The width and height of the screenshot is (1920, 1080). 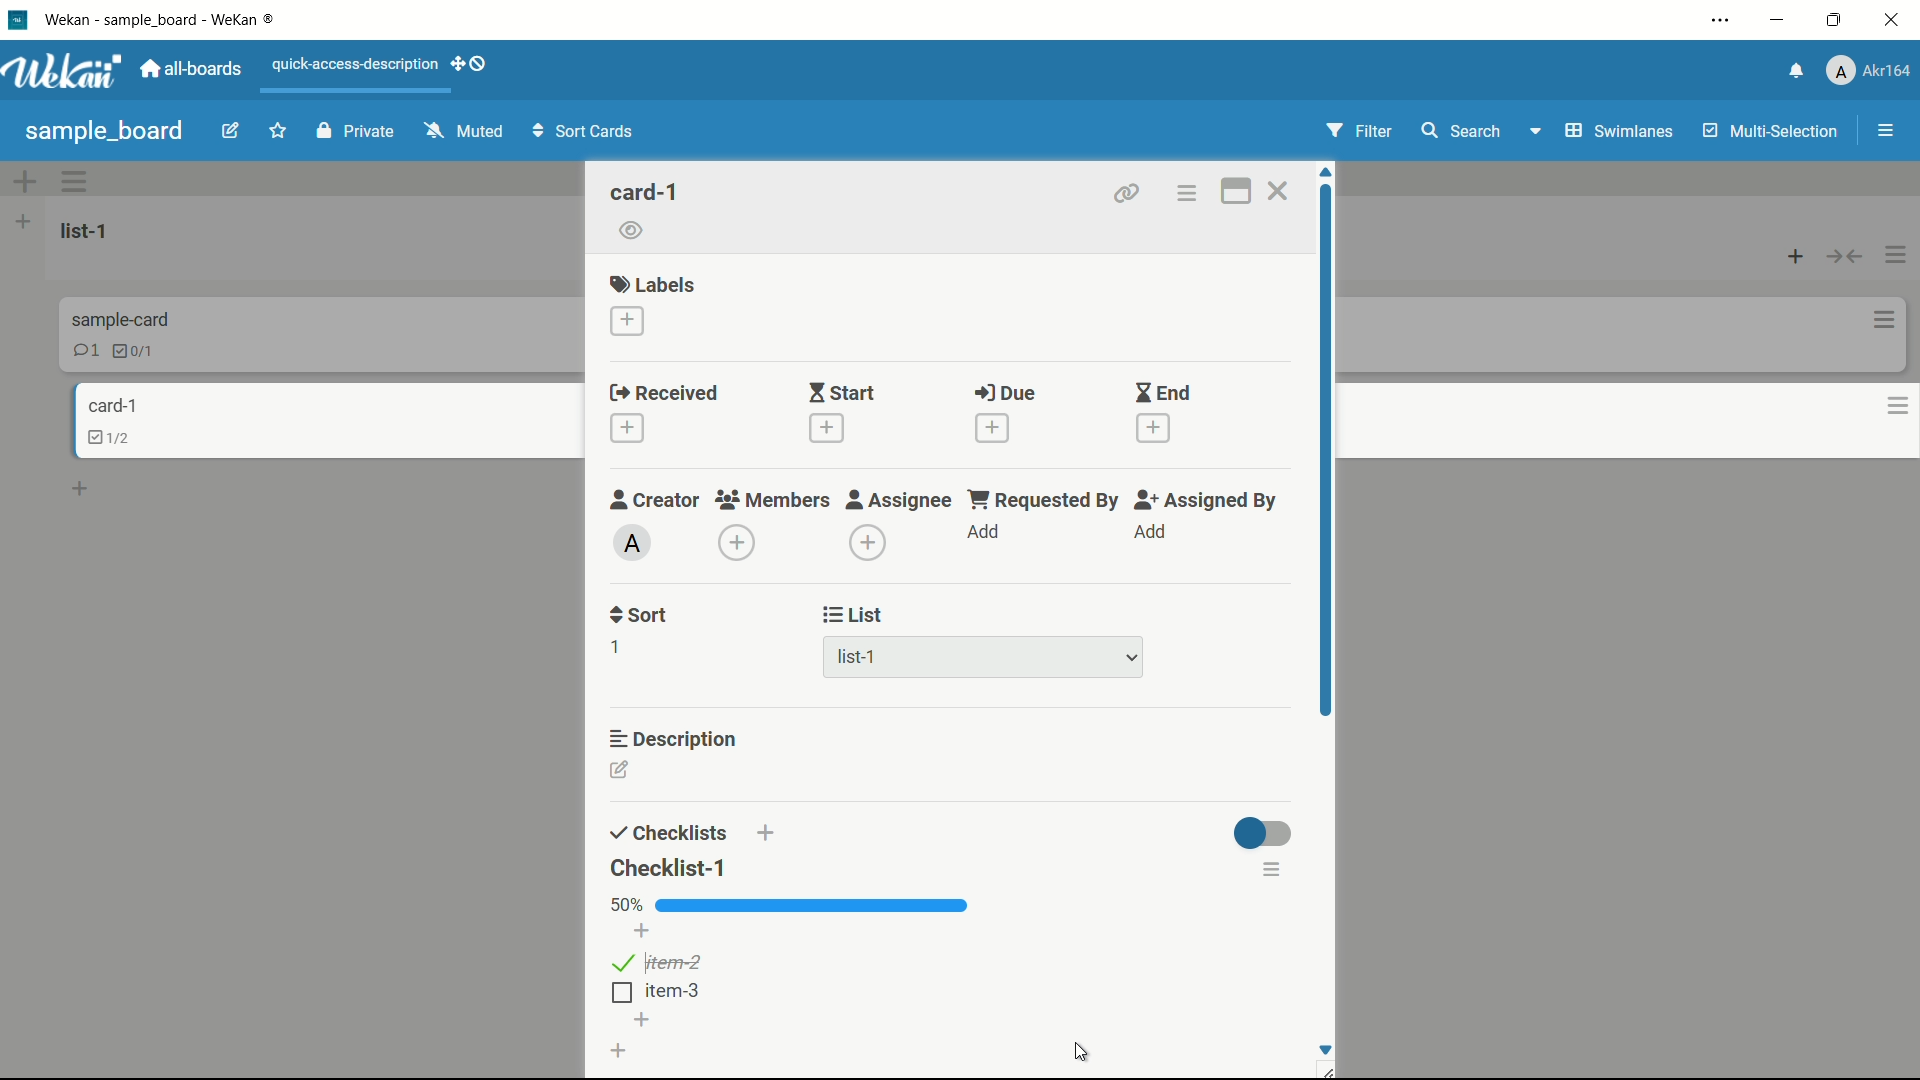 What do you see at coordinates (674, 993) in the screenshot?
I see `item-3` at bounding box center [674, 993].